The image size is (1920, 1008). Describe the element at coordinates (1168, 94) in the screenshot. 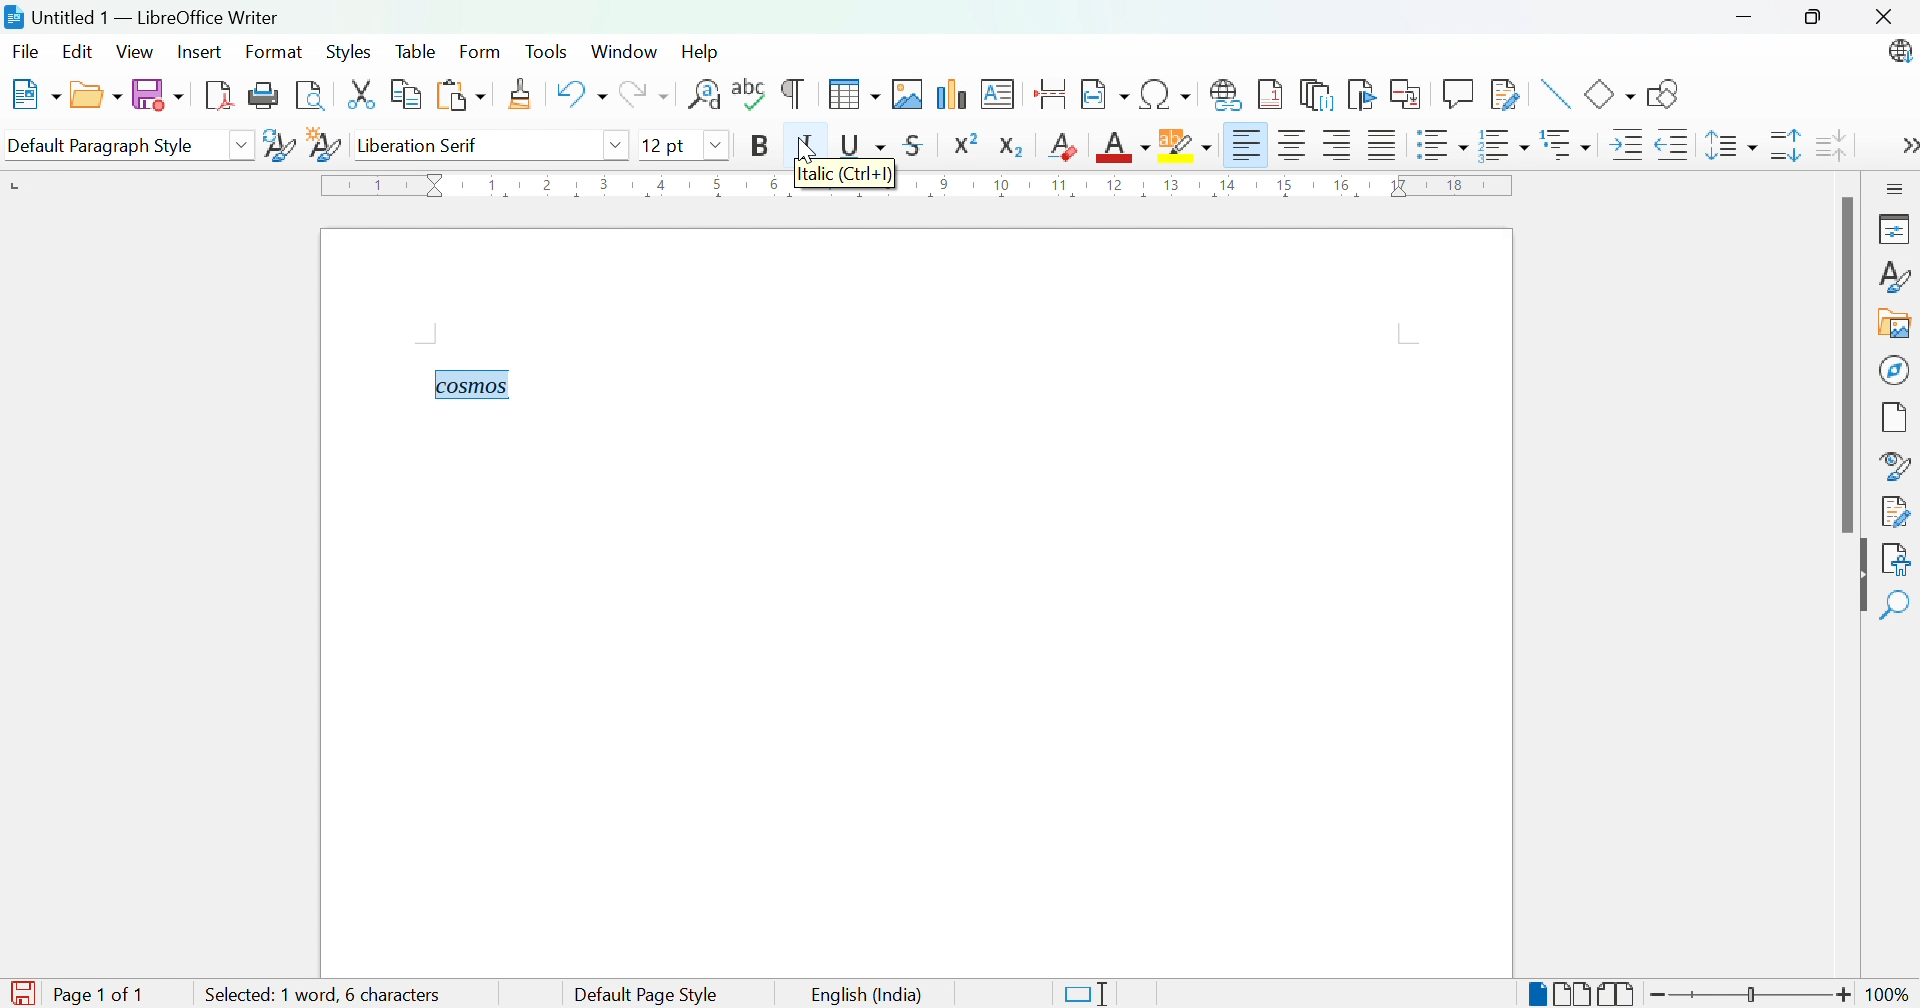

I see `Insert special characters` at that location.